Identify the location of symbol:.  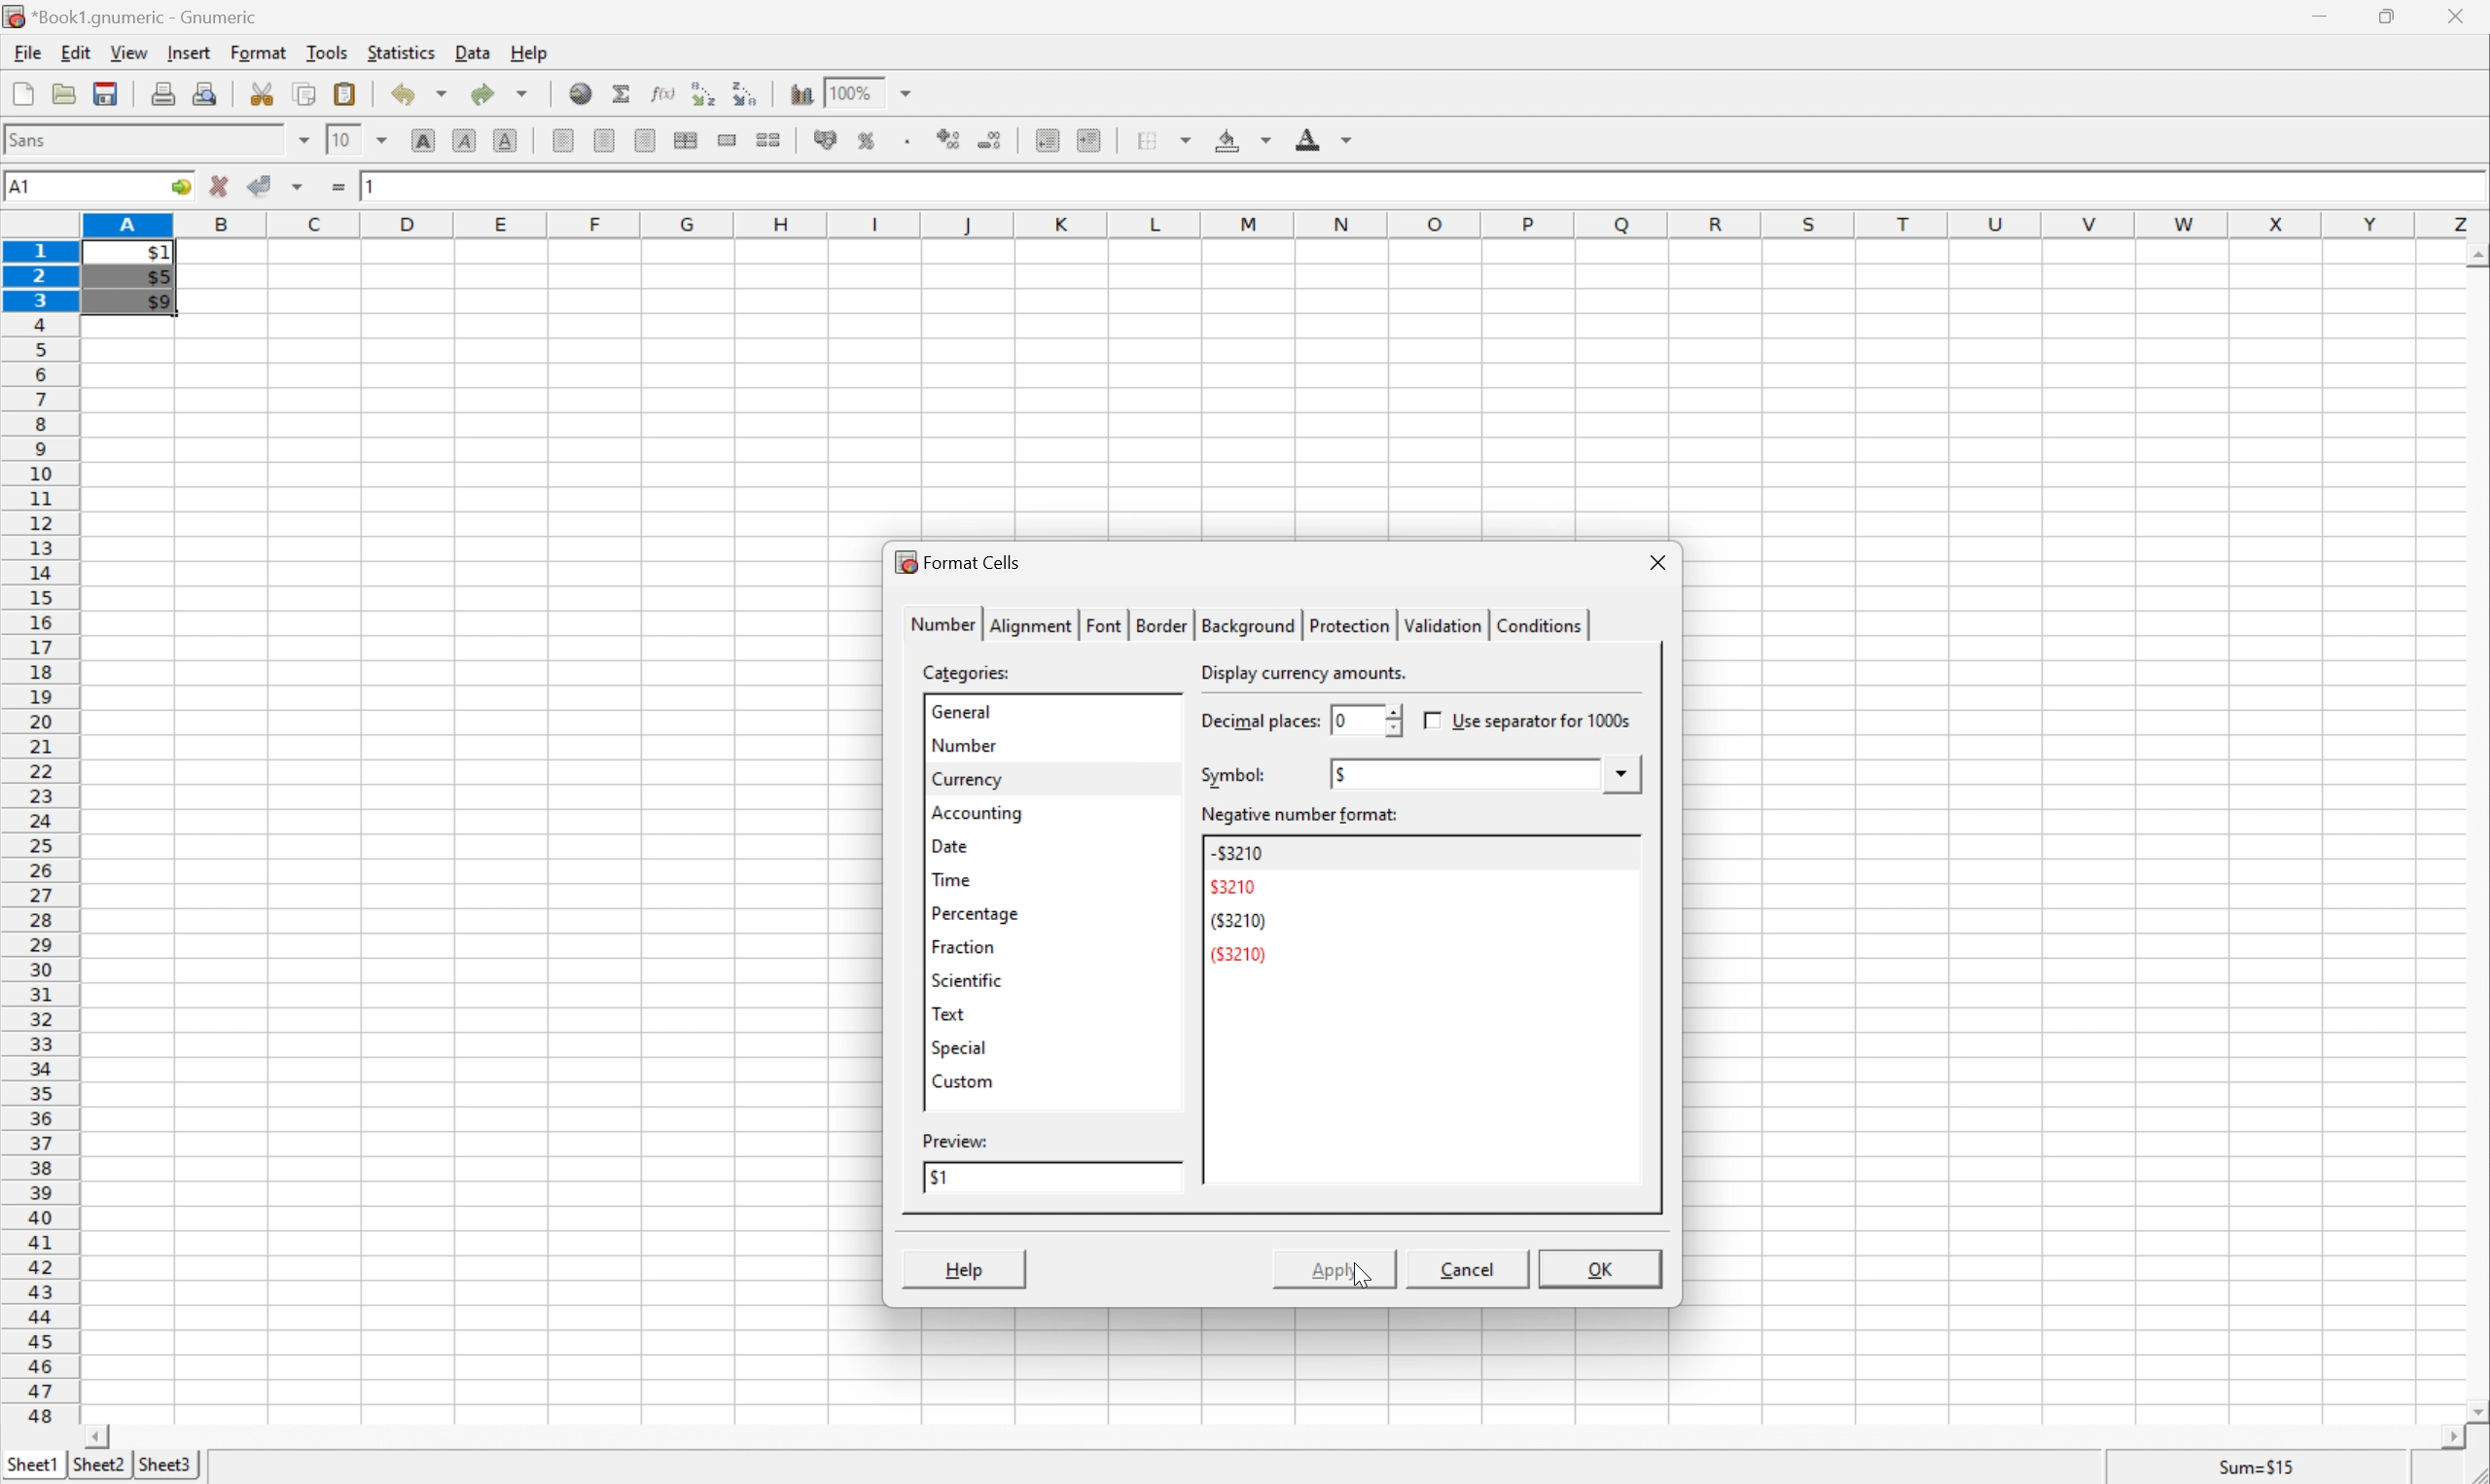
(1234, 775).